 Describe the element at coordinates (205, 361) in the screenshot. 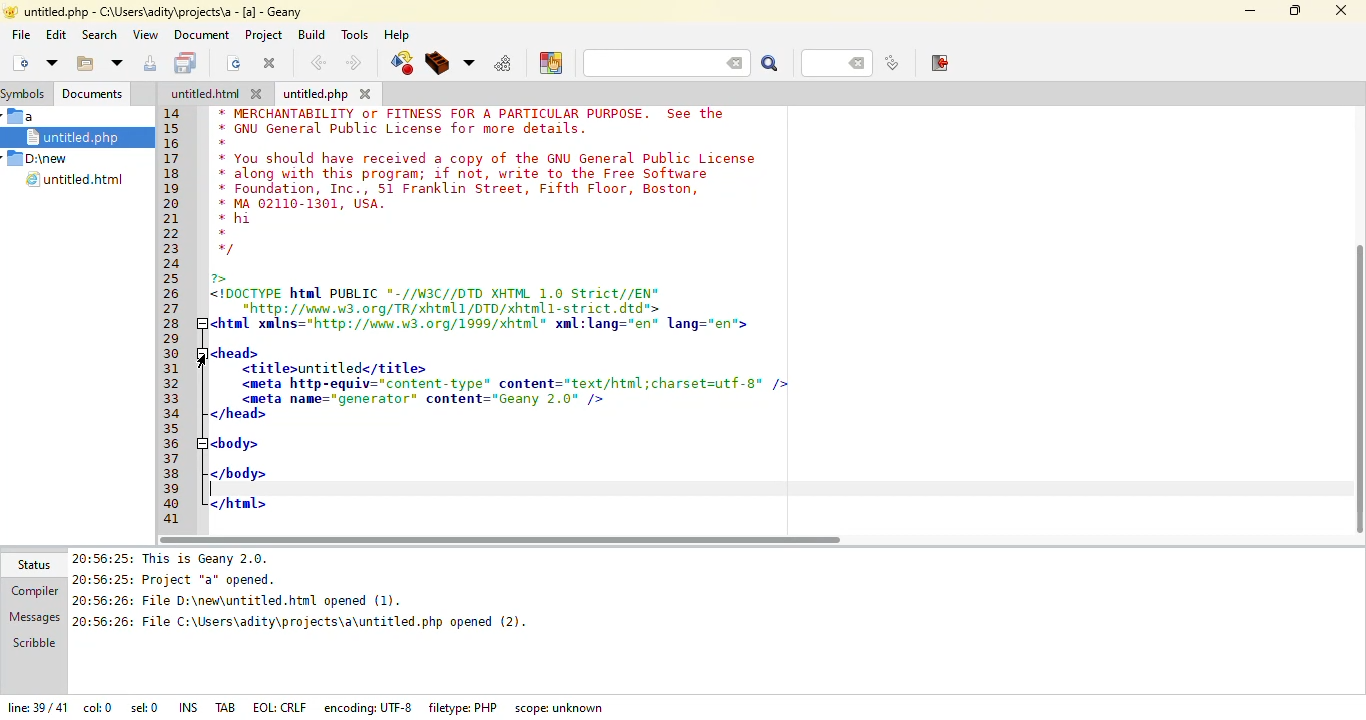

I see `cursor` at that location.